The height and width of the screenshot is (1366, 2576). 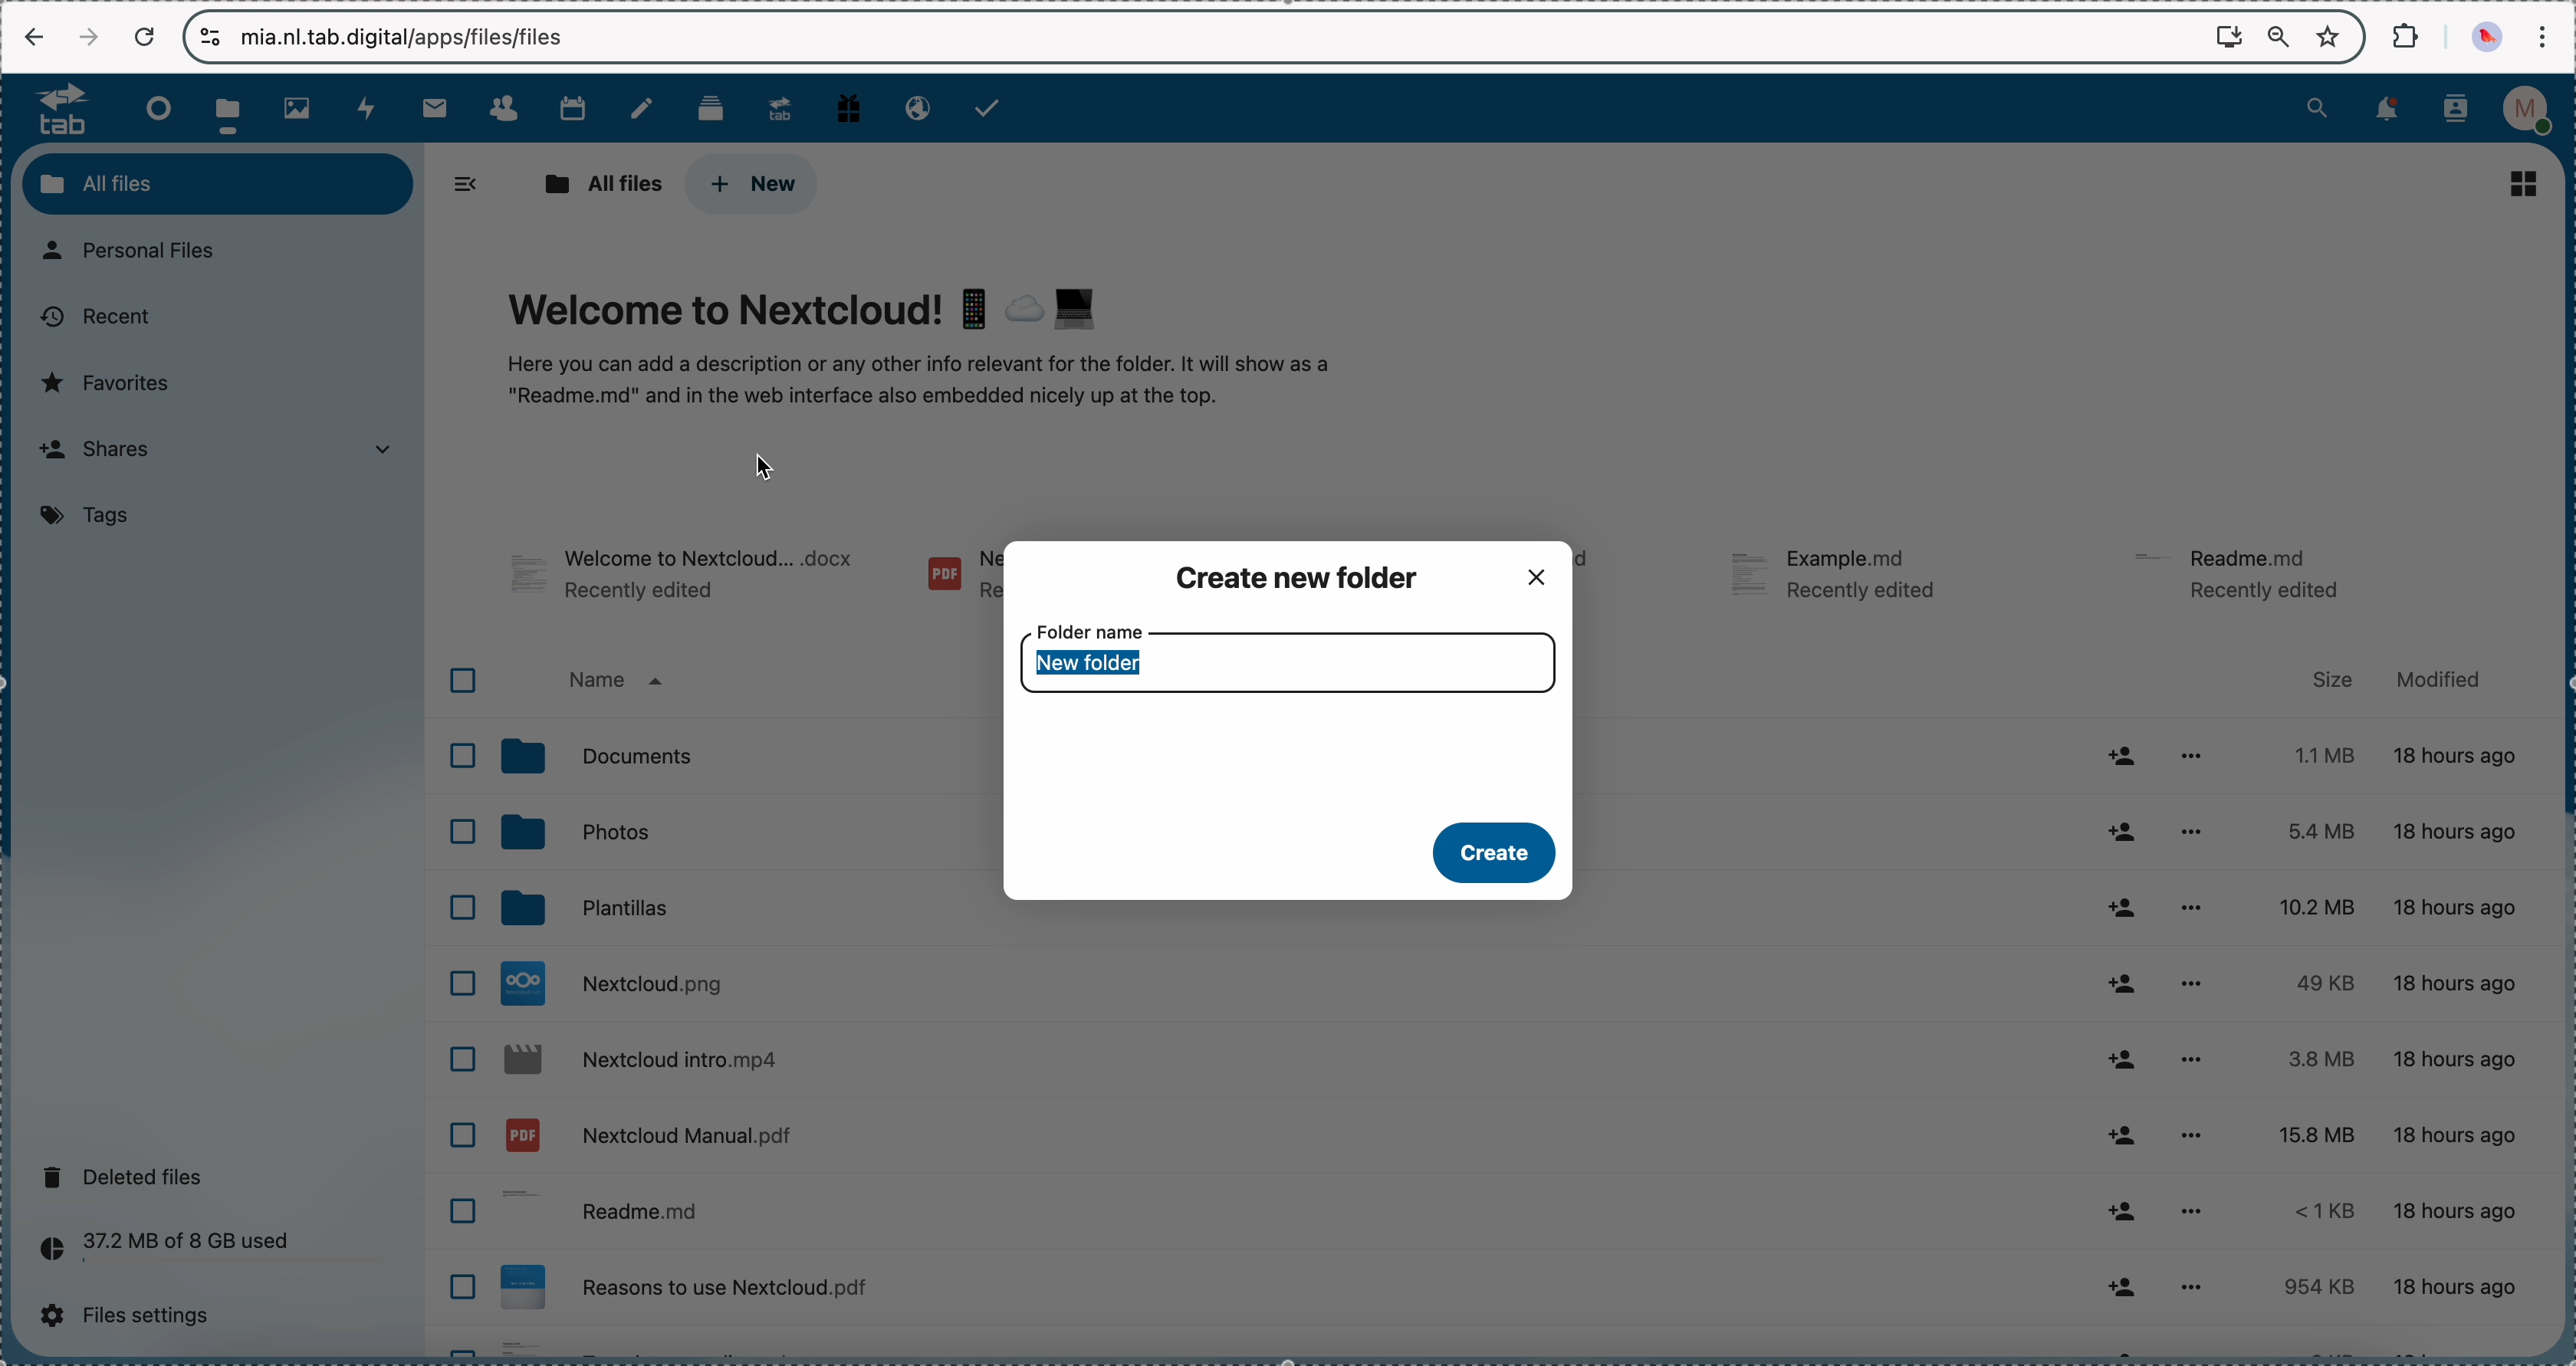 What do you see at coordinates (1279, 982) in the screenshot?
I see `file` at bounding box center [1279, 982].